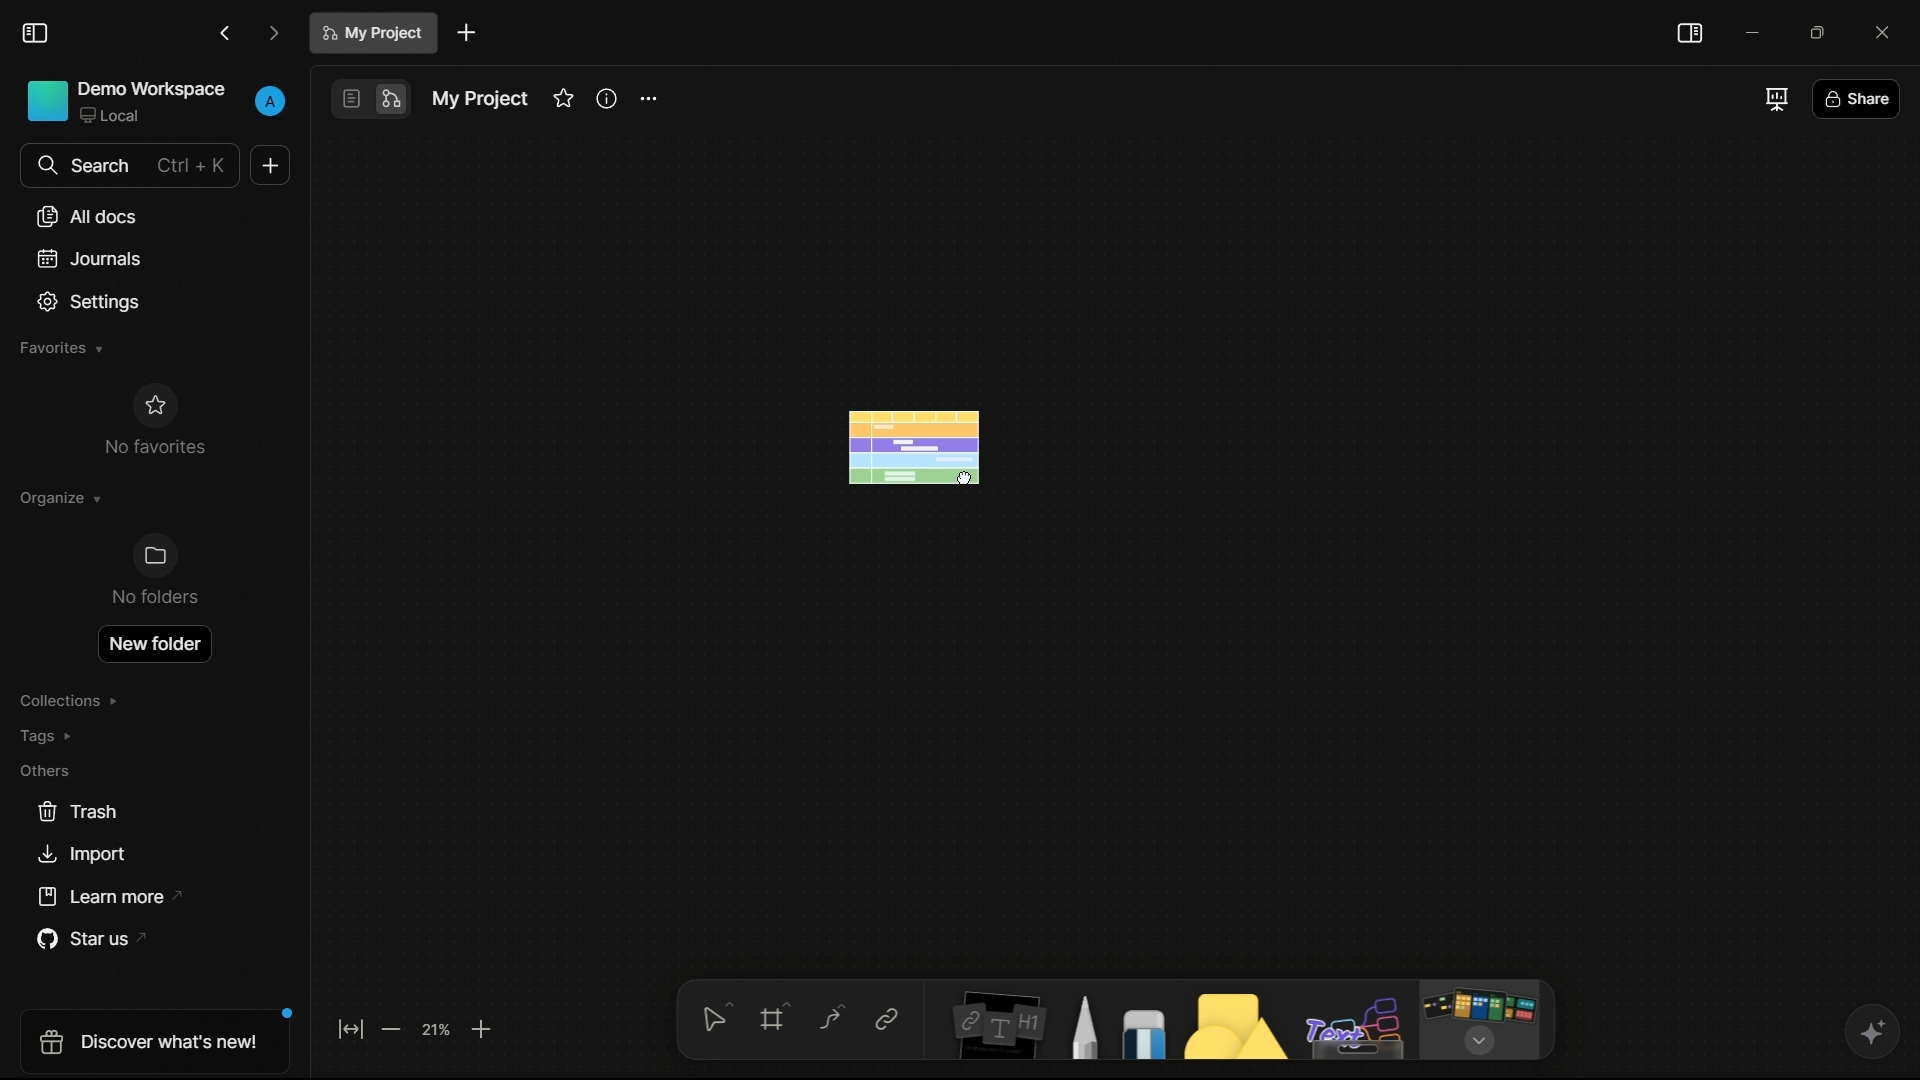 This screenshot has width=1920, height=1080. I want to click on share, so click(1855, 98).